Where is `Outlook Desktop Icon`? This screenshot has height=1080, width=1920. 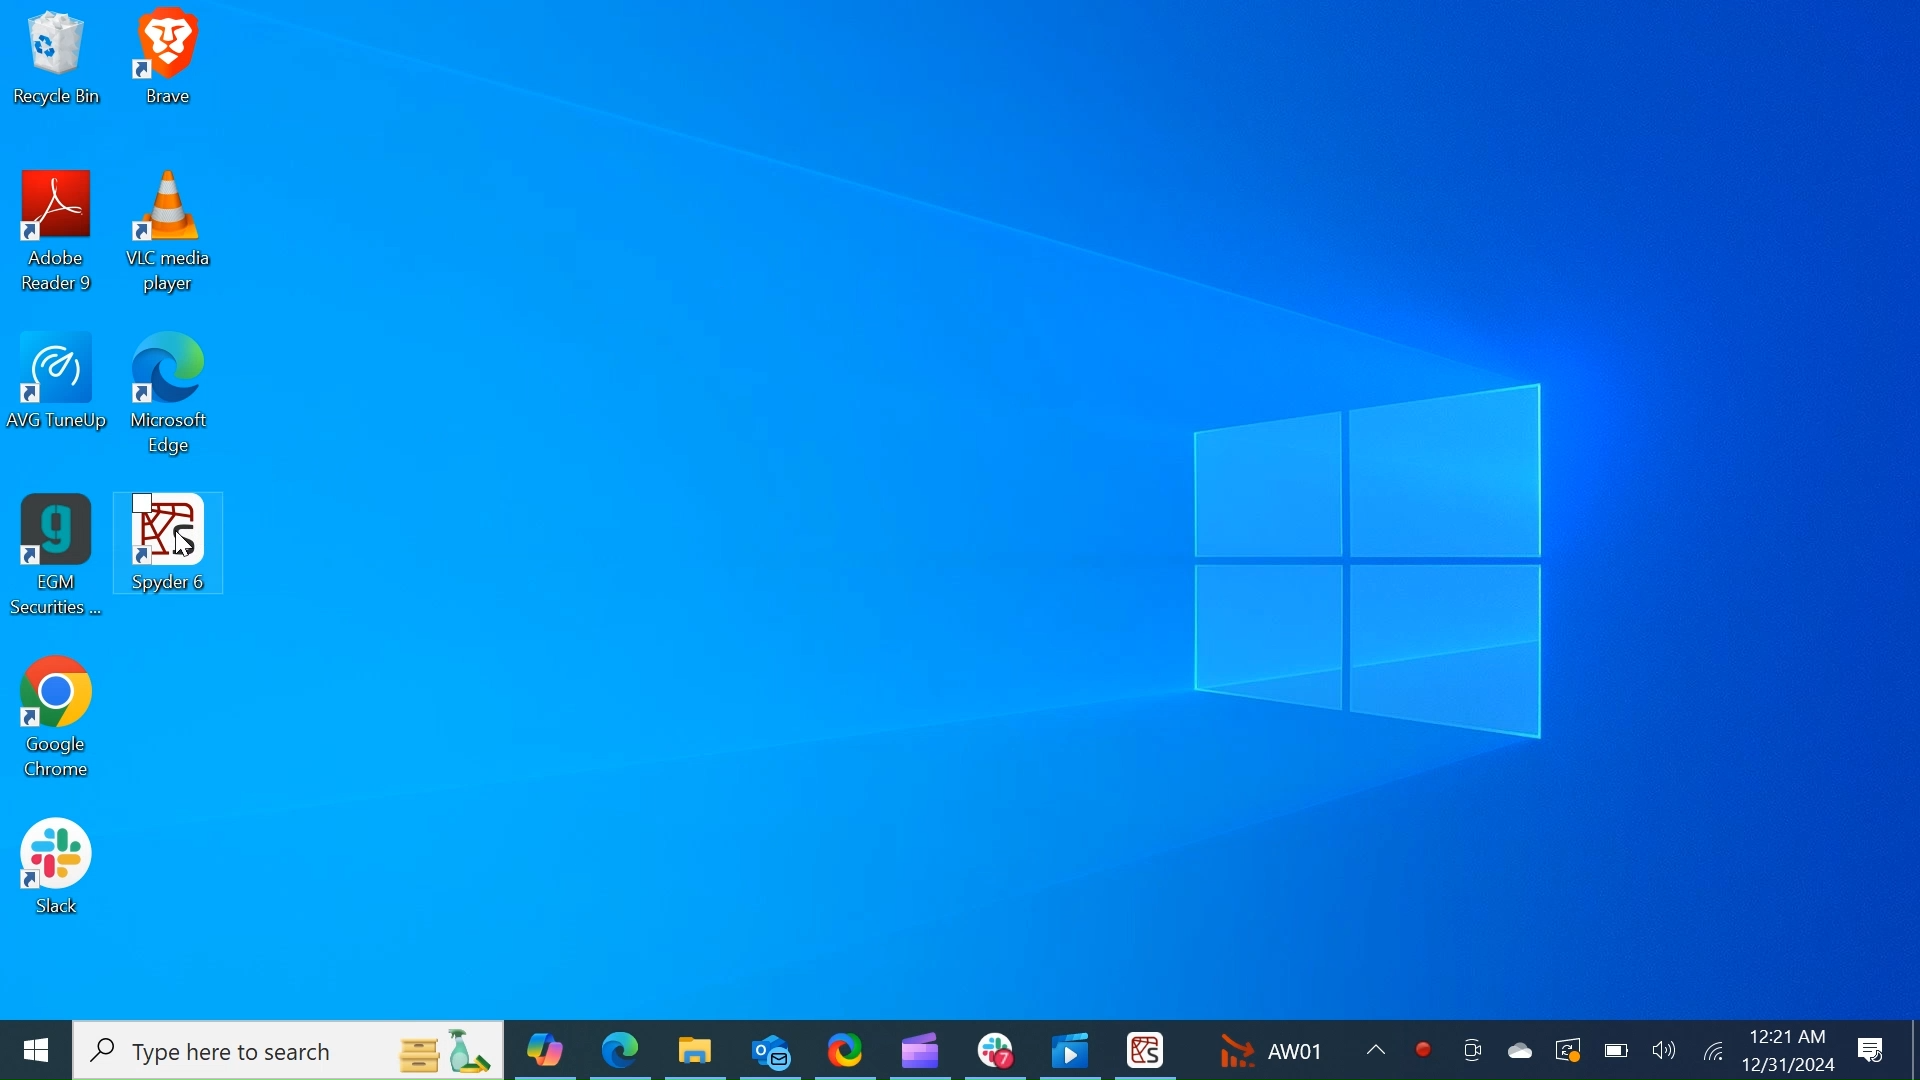 Outlook Desktop Icon is located at coordinates (772, 1048).